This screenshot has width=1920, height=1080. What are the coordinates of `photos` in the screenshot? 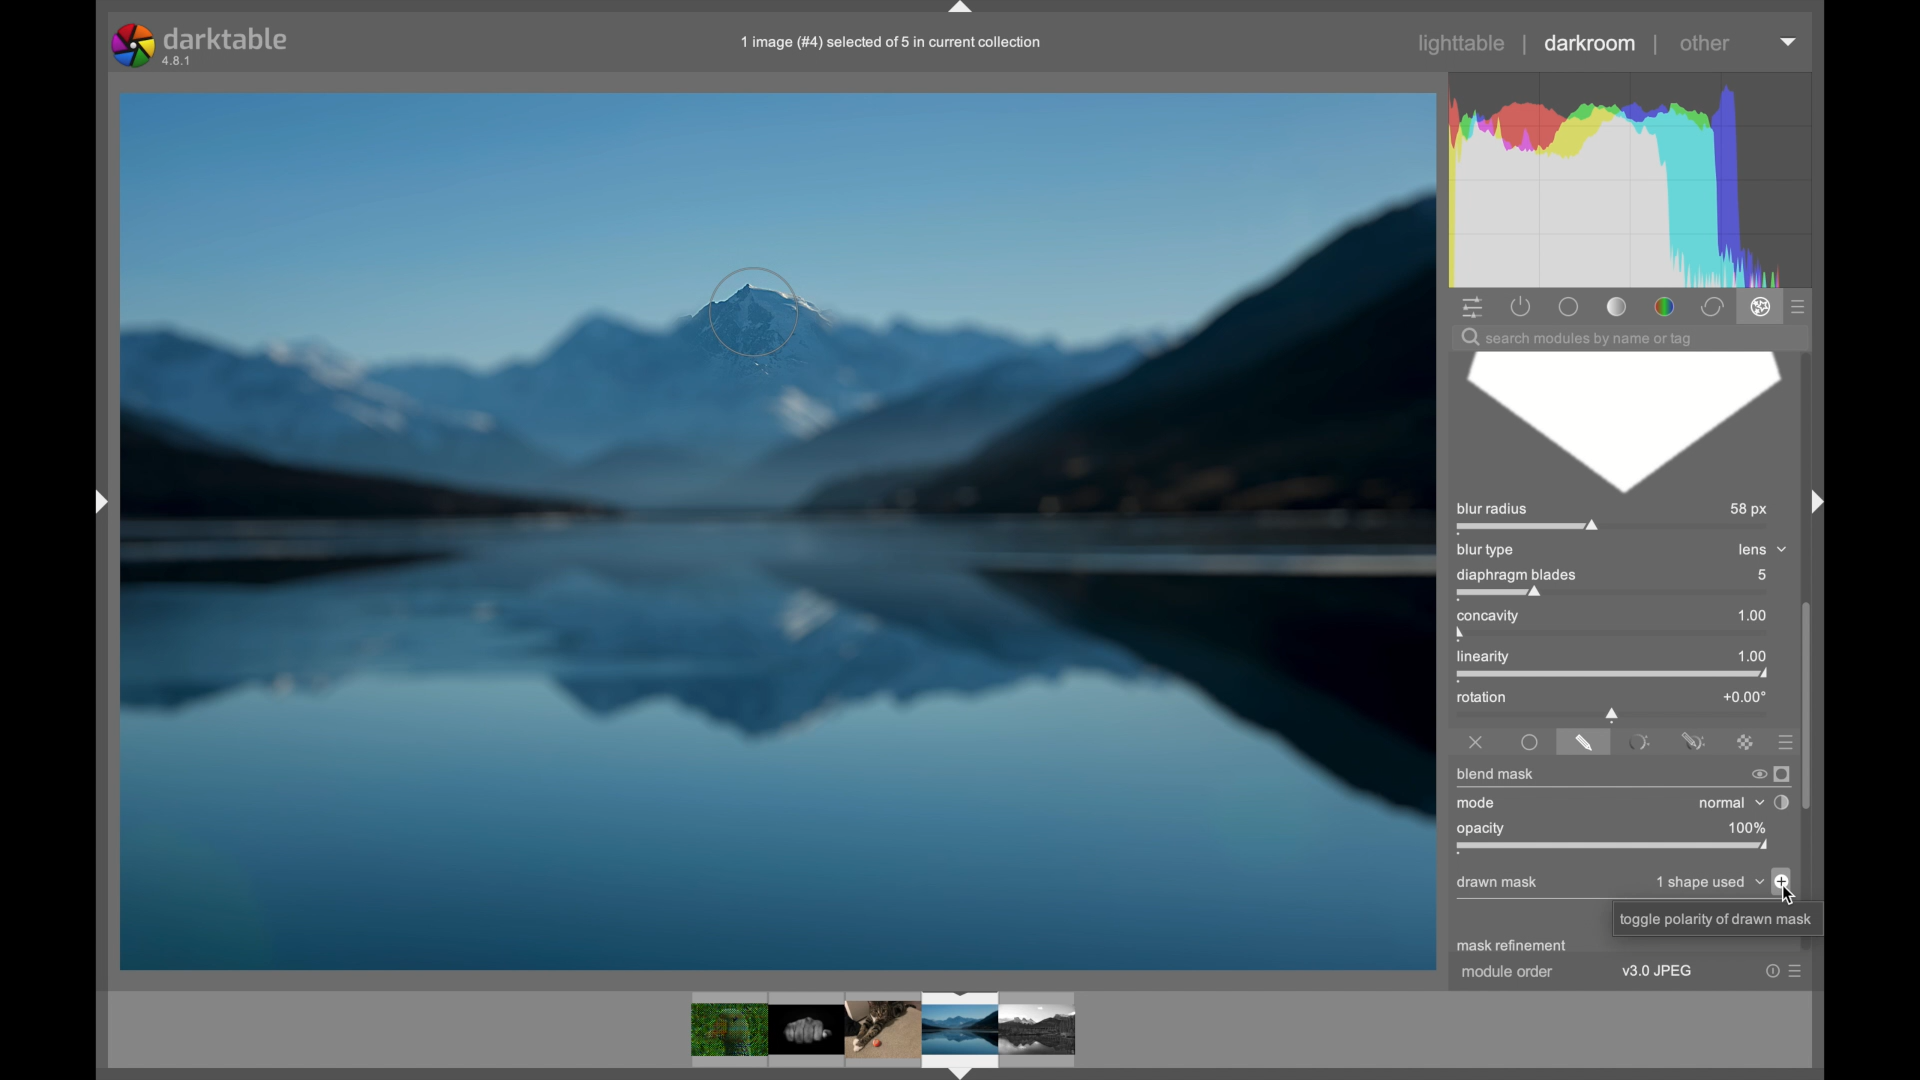 It's located at (882, 1030).